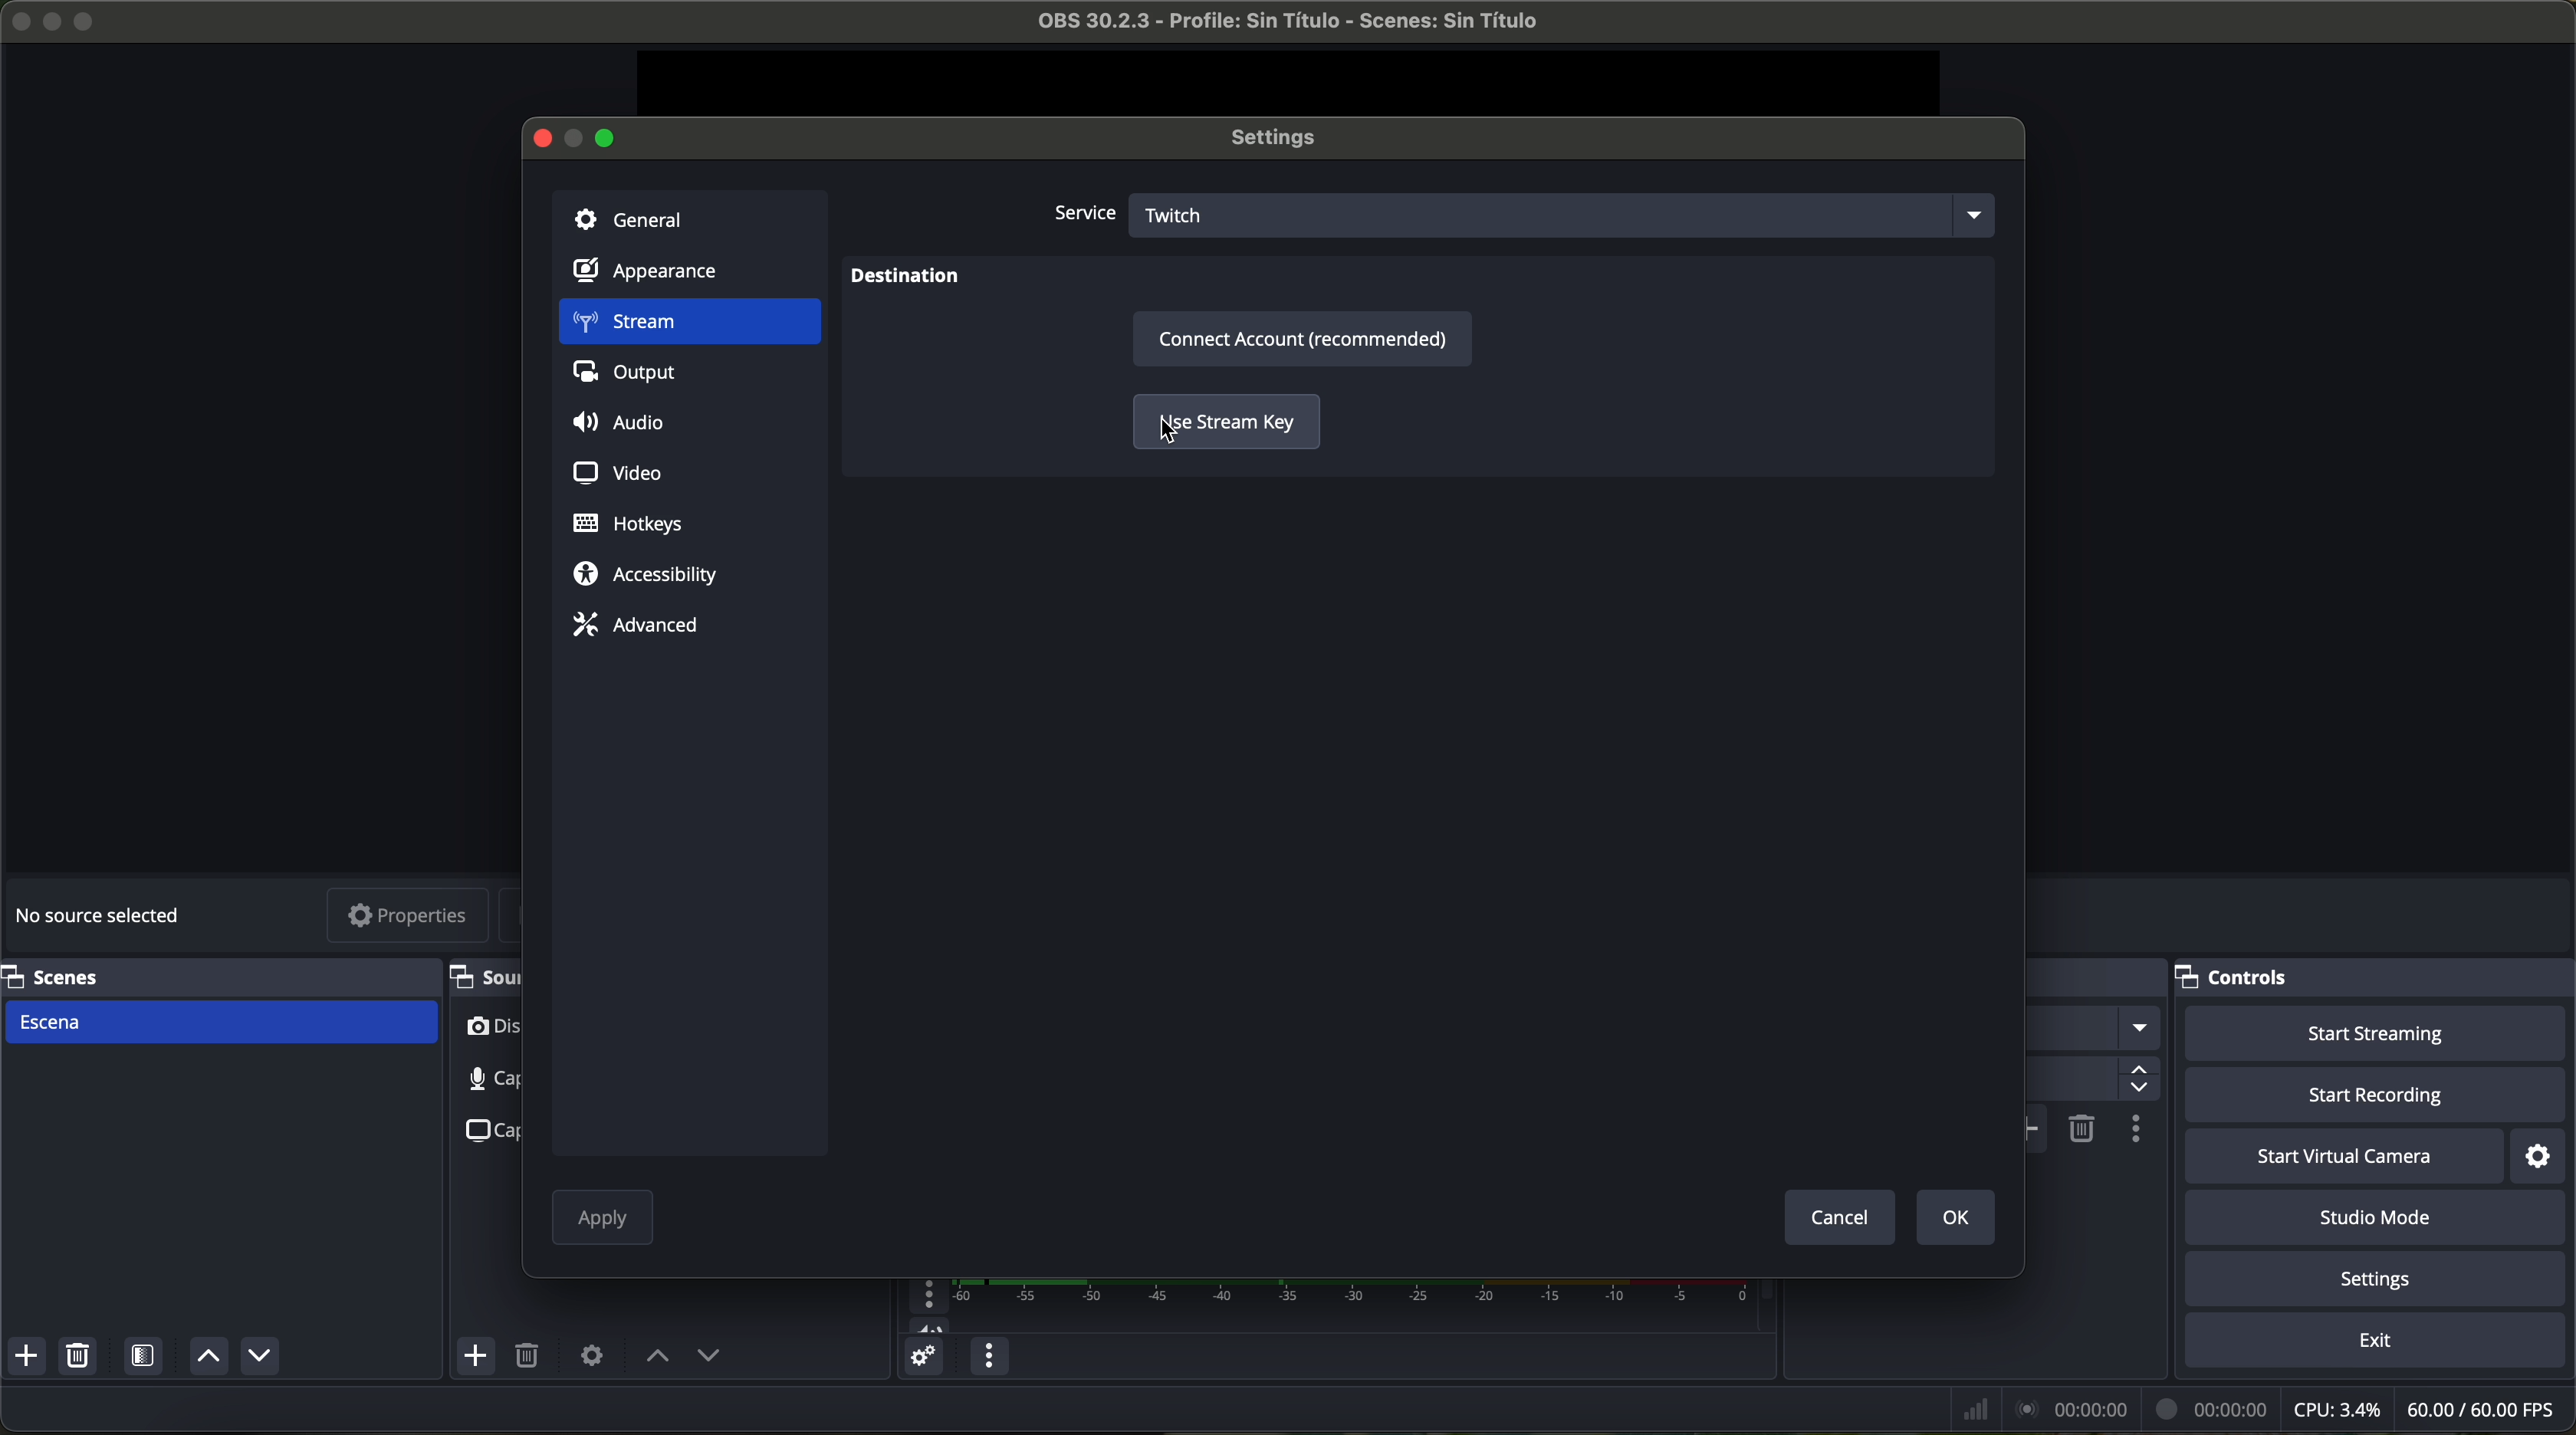 This screenshot has width=2576, height=1435. I want to click on screenshot, so click(487, 1129).